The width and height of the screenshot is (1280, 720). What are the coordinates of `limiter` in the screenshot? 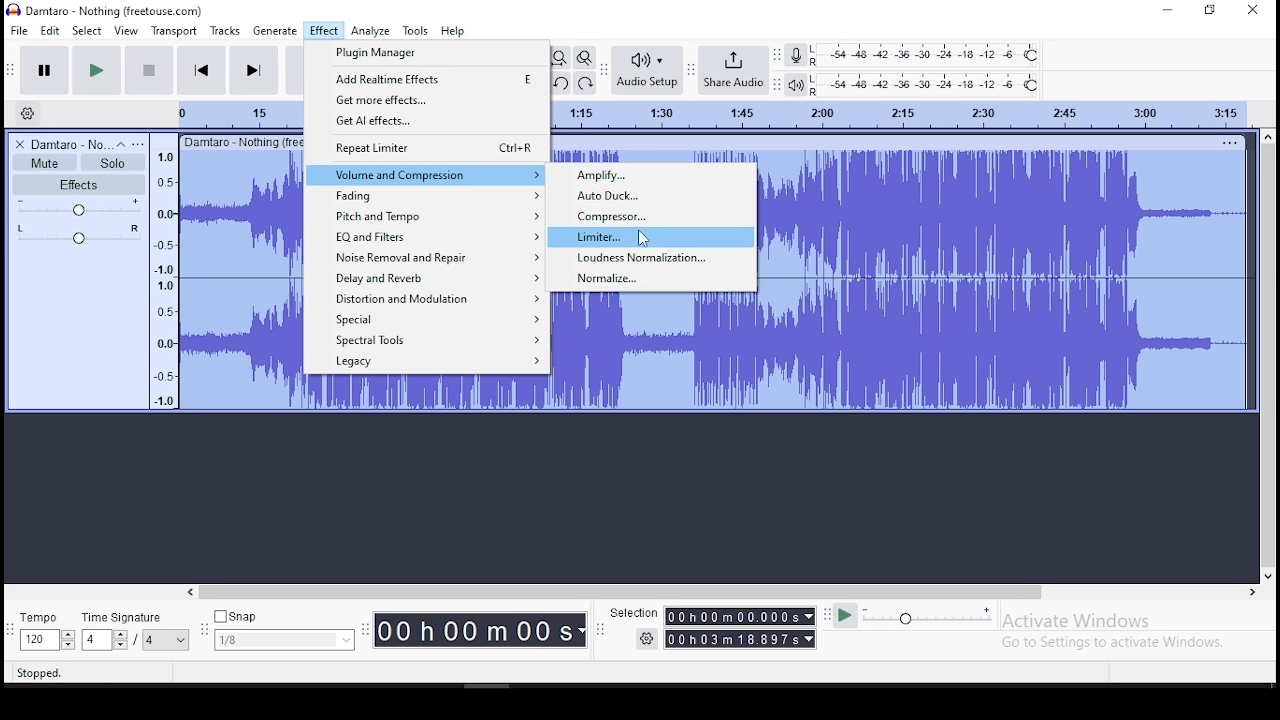 It's located at (654, 237).